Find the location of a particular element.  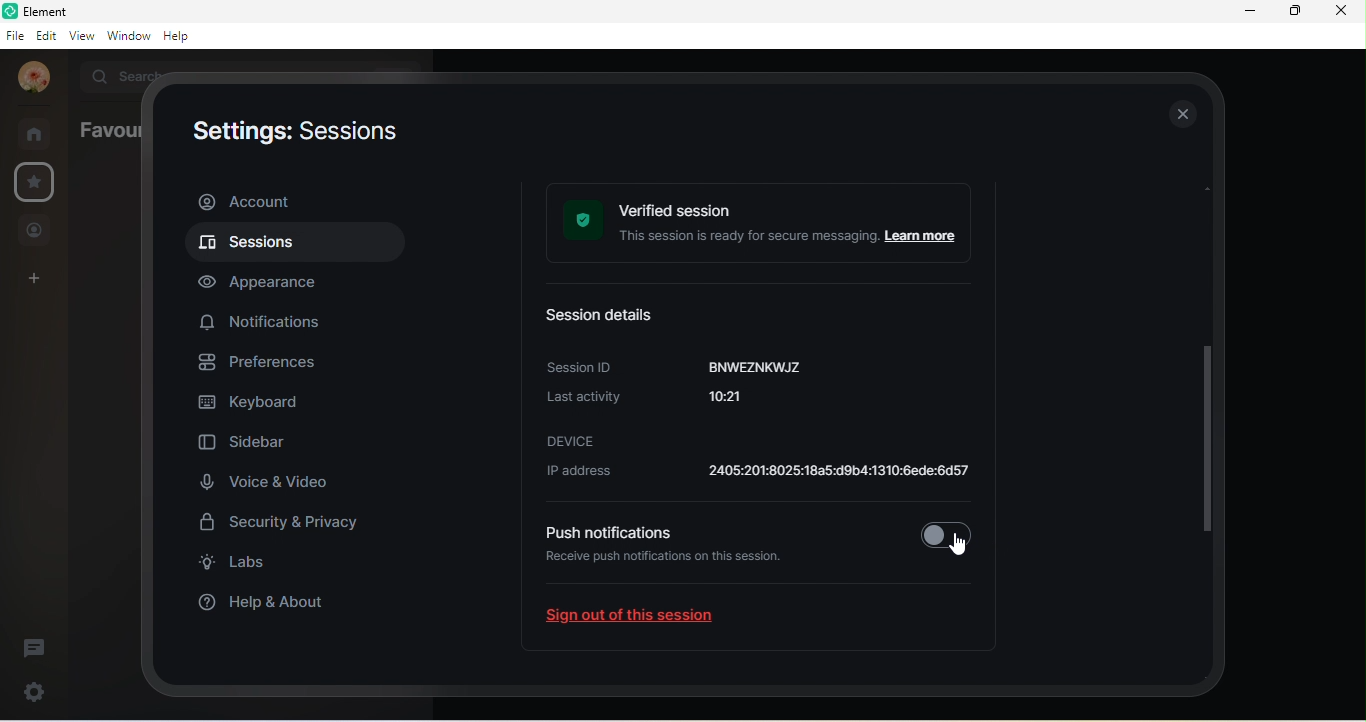

settings is located at coordinates (37, 181).